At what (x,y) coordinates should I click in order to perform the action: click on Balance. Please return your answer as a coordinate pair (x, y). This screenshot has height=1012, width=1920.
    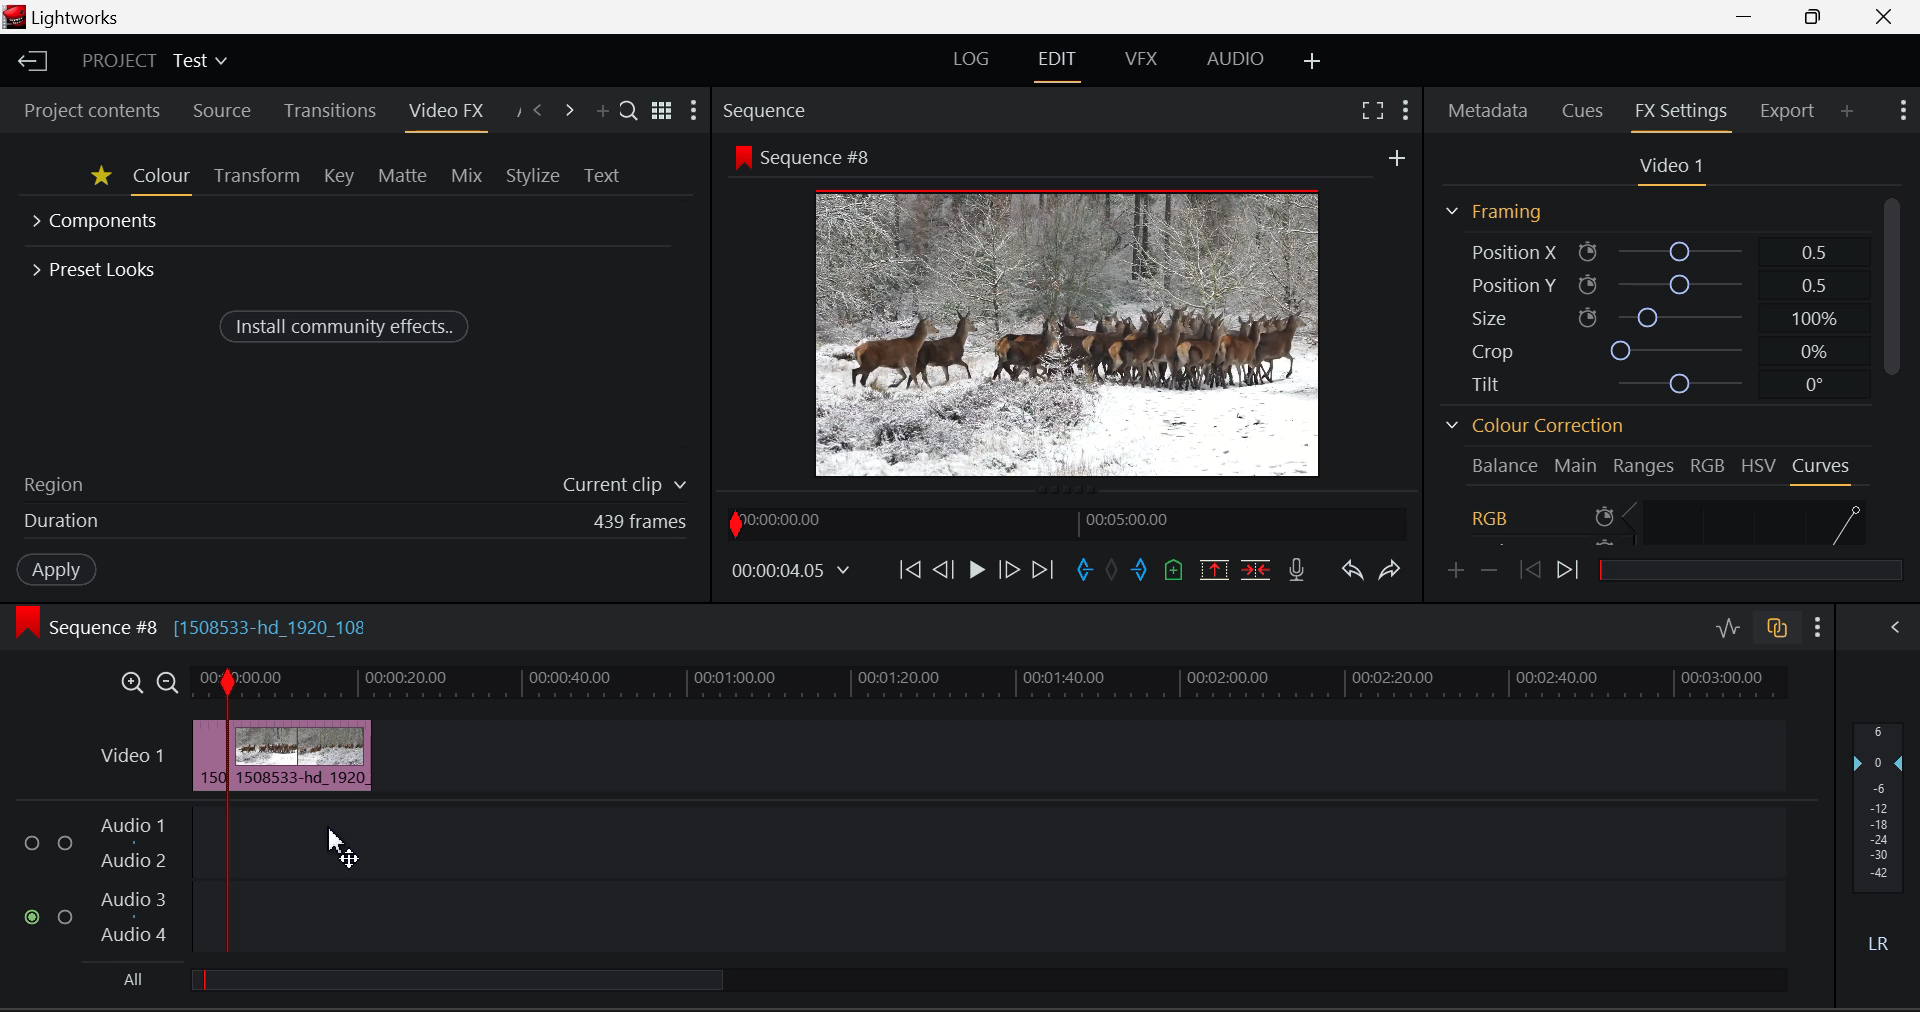
    Looking at the image, I should click on (1504, 465).